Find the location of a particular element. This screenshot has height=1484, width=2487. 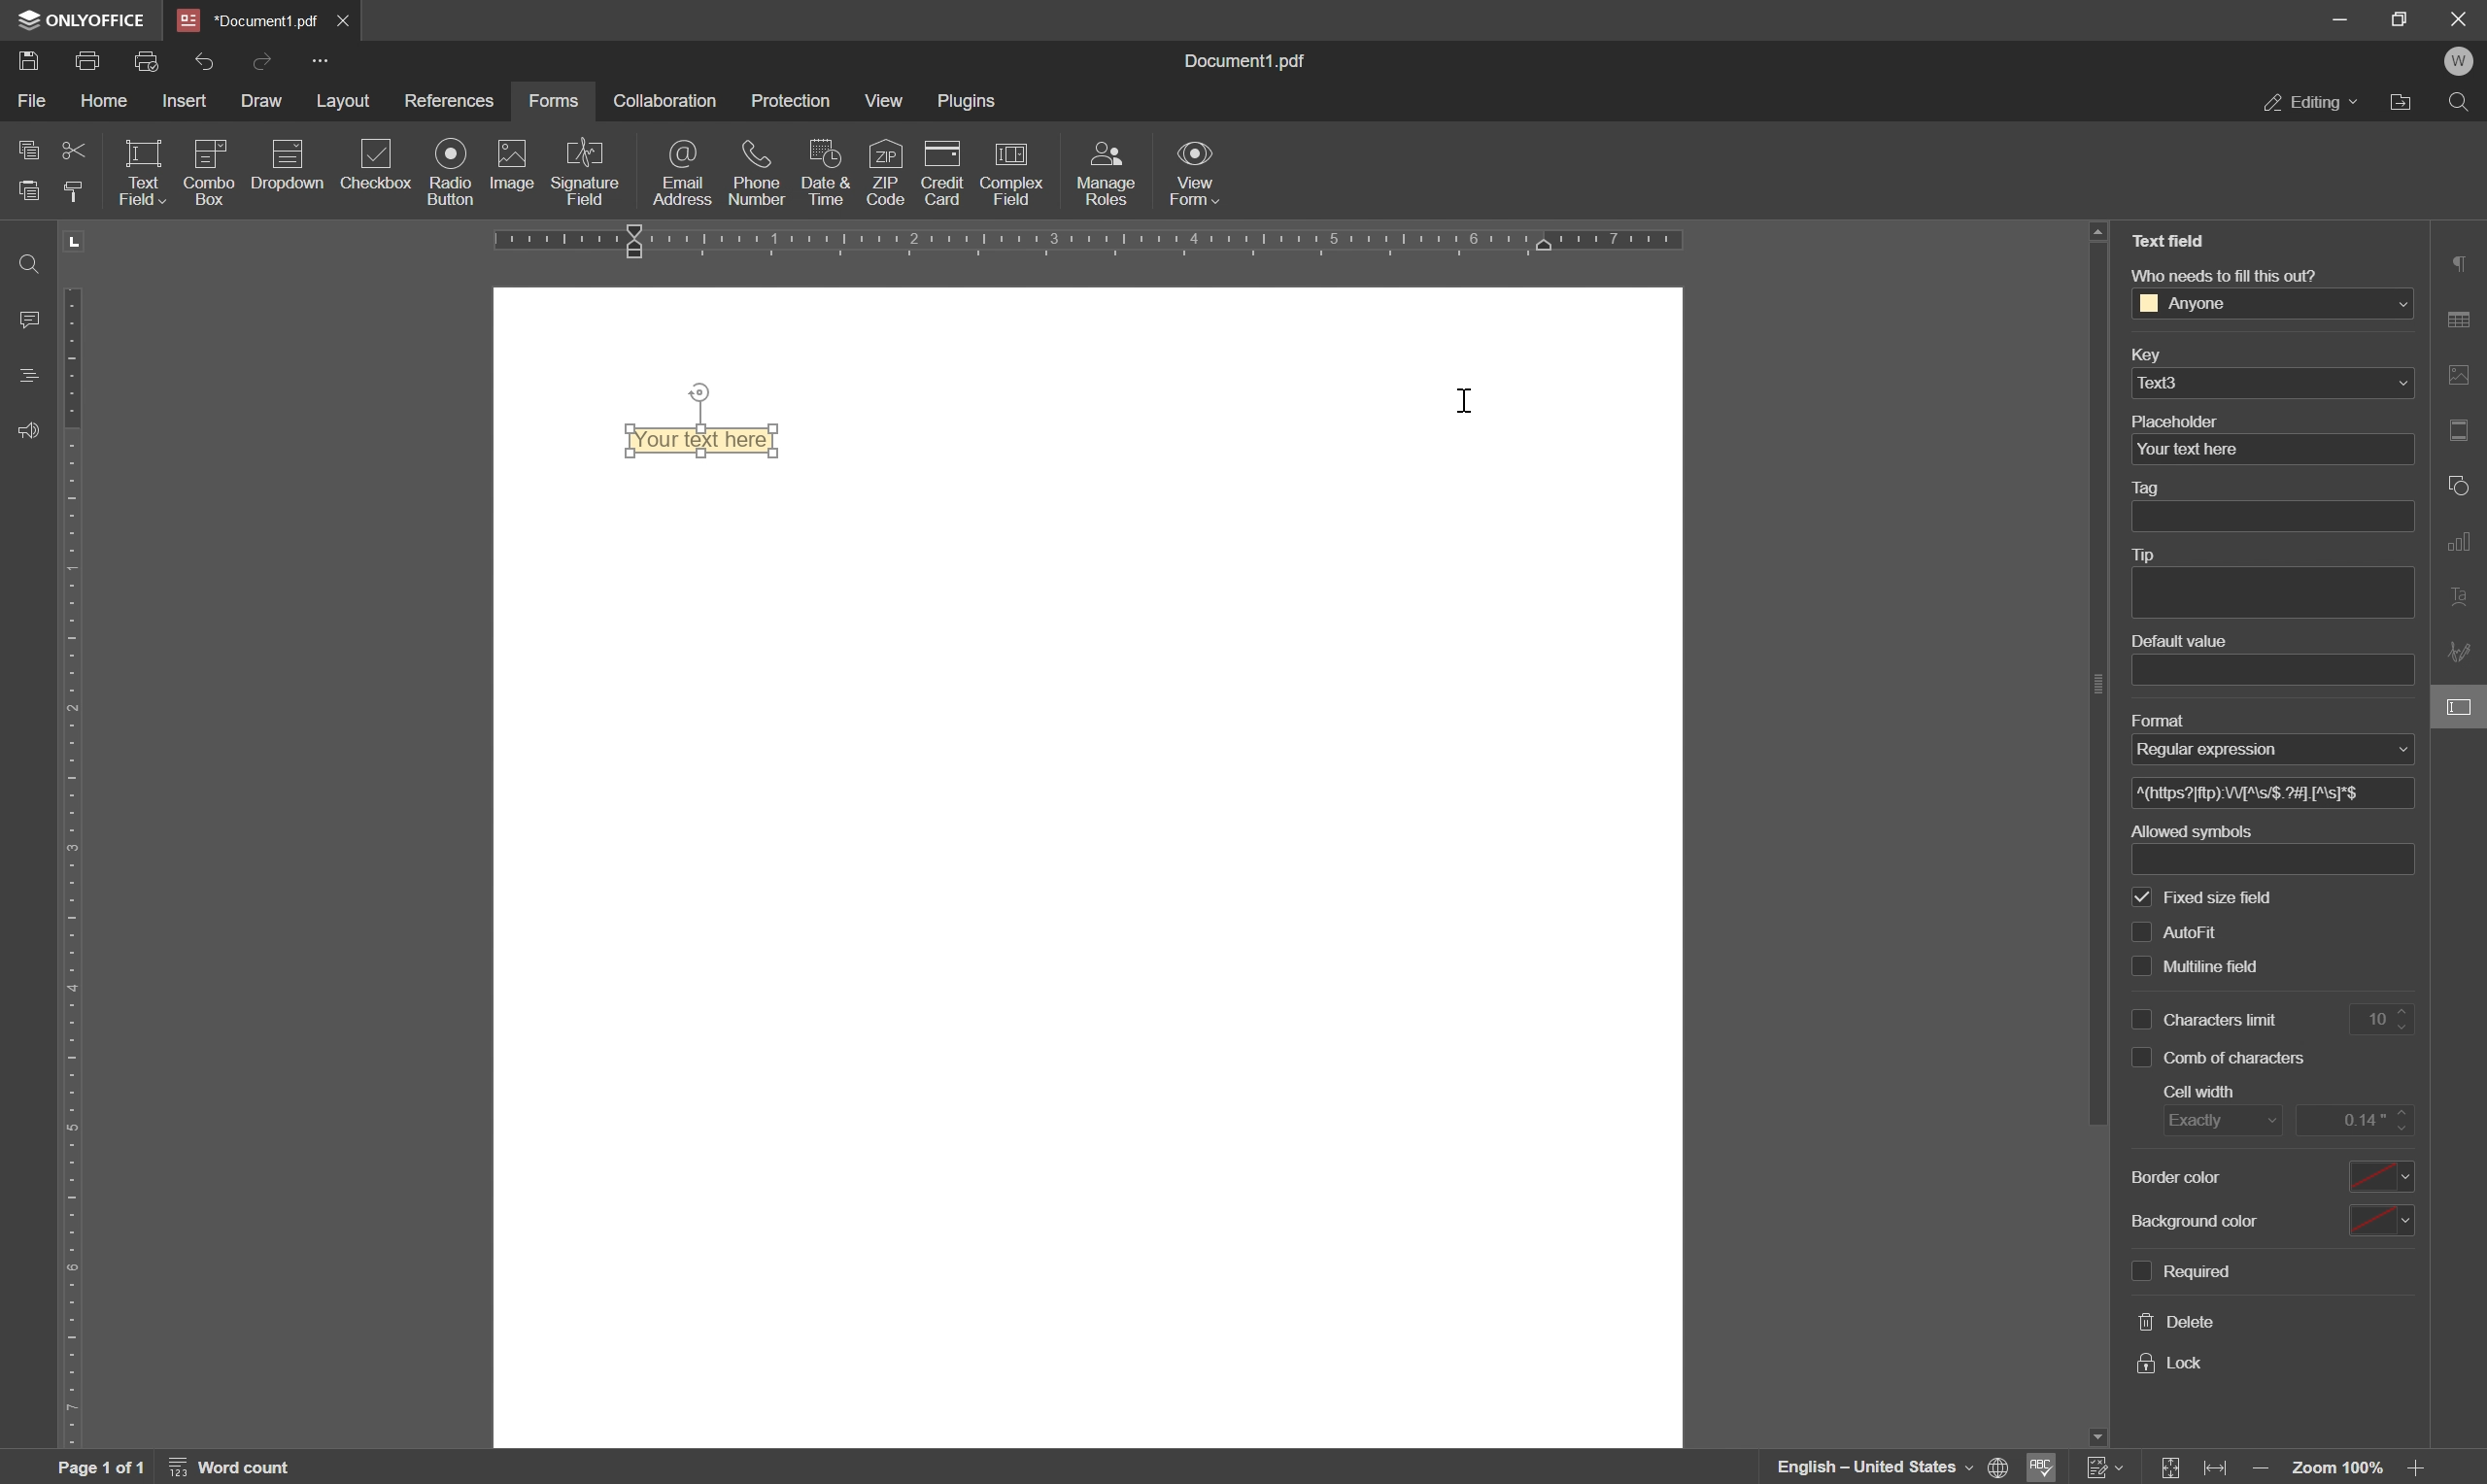

key is located at coordinates (2142, 357).